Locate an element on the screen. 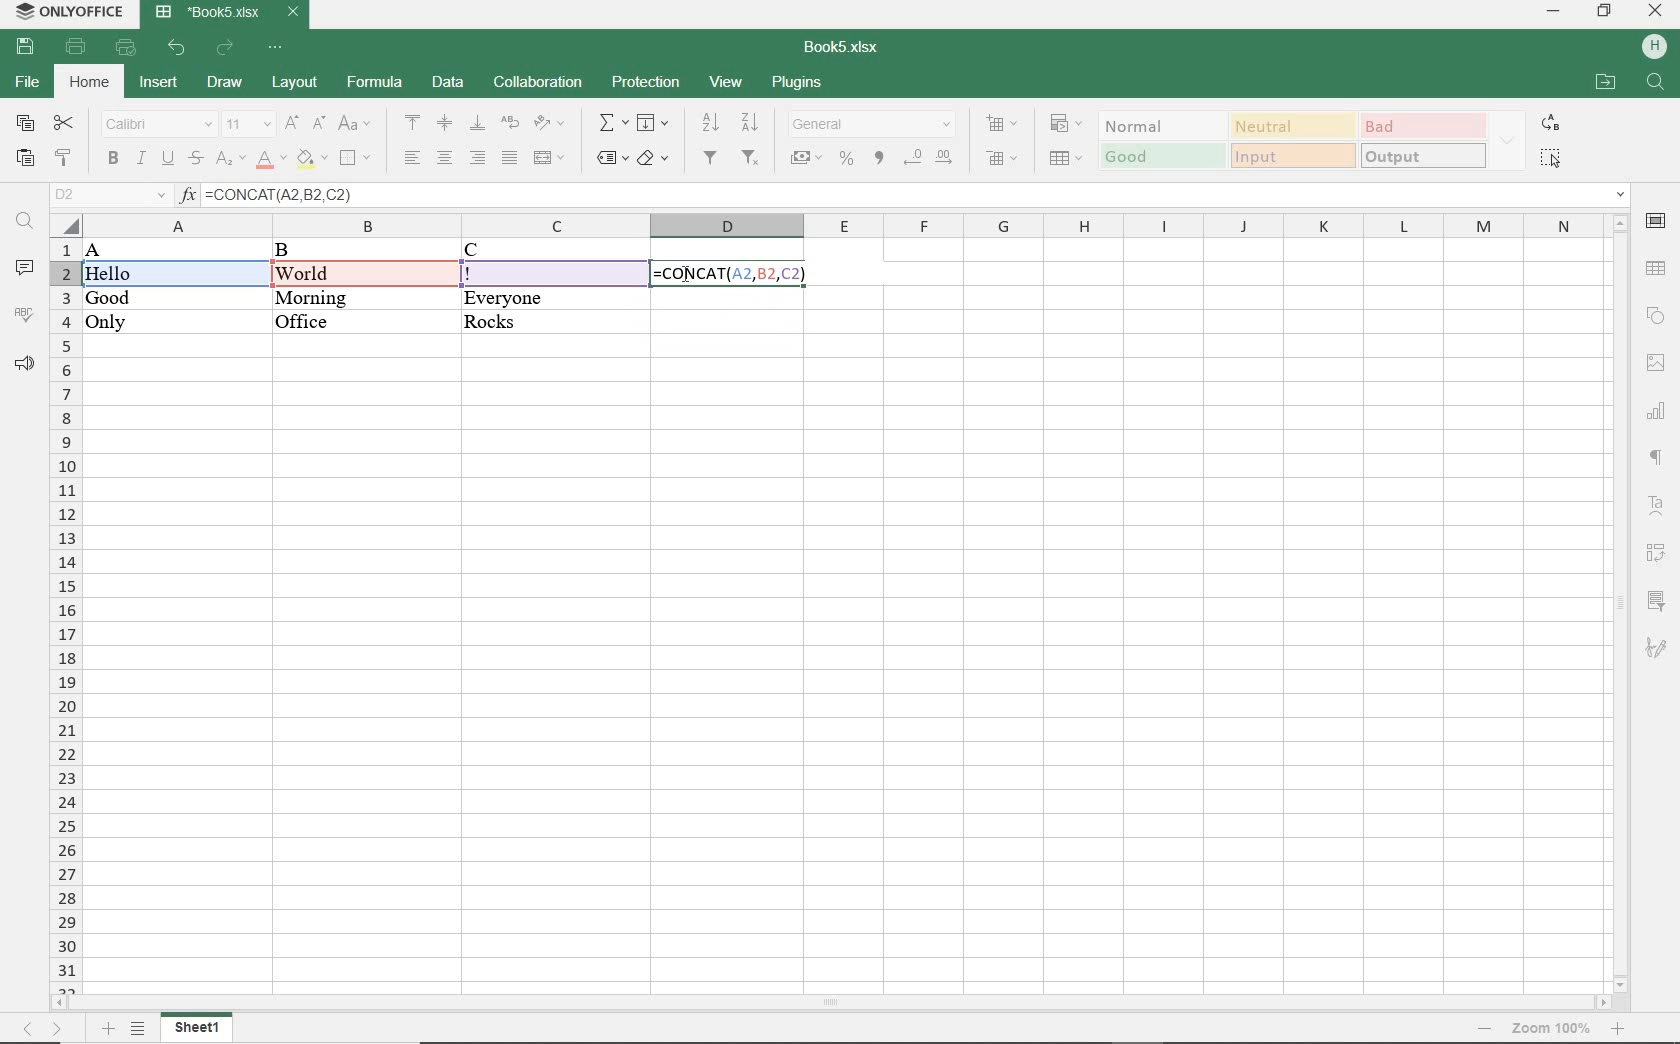  JUSTIFIED is located at coordinates (508, 160).